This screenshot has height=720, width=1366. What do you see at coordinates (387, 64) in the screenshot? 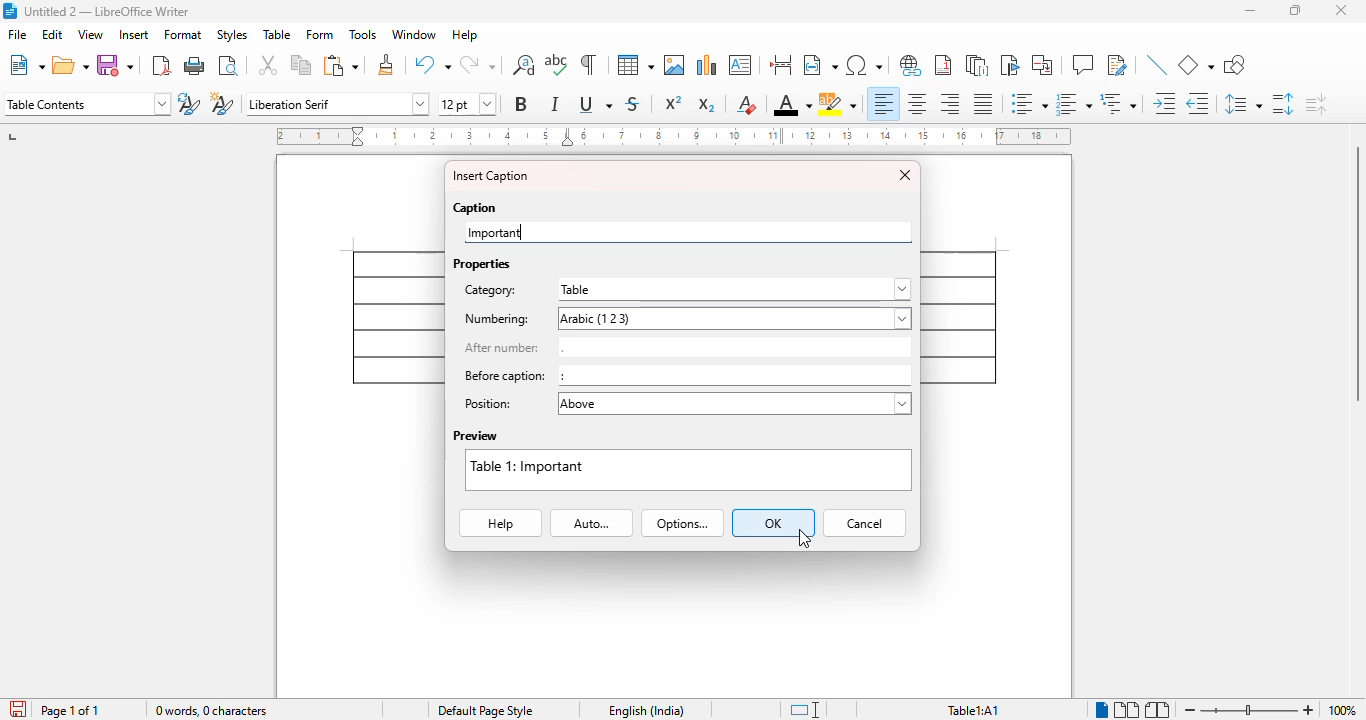
I see `clone formatting` at bounding box center [387, 64].